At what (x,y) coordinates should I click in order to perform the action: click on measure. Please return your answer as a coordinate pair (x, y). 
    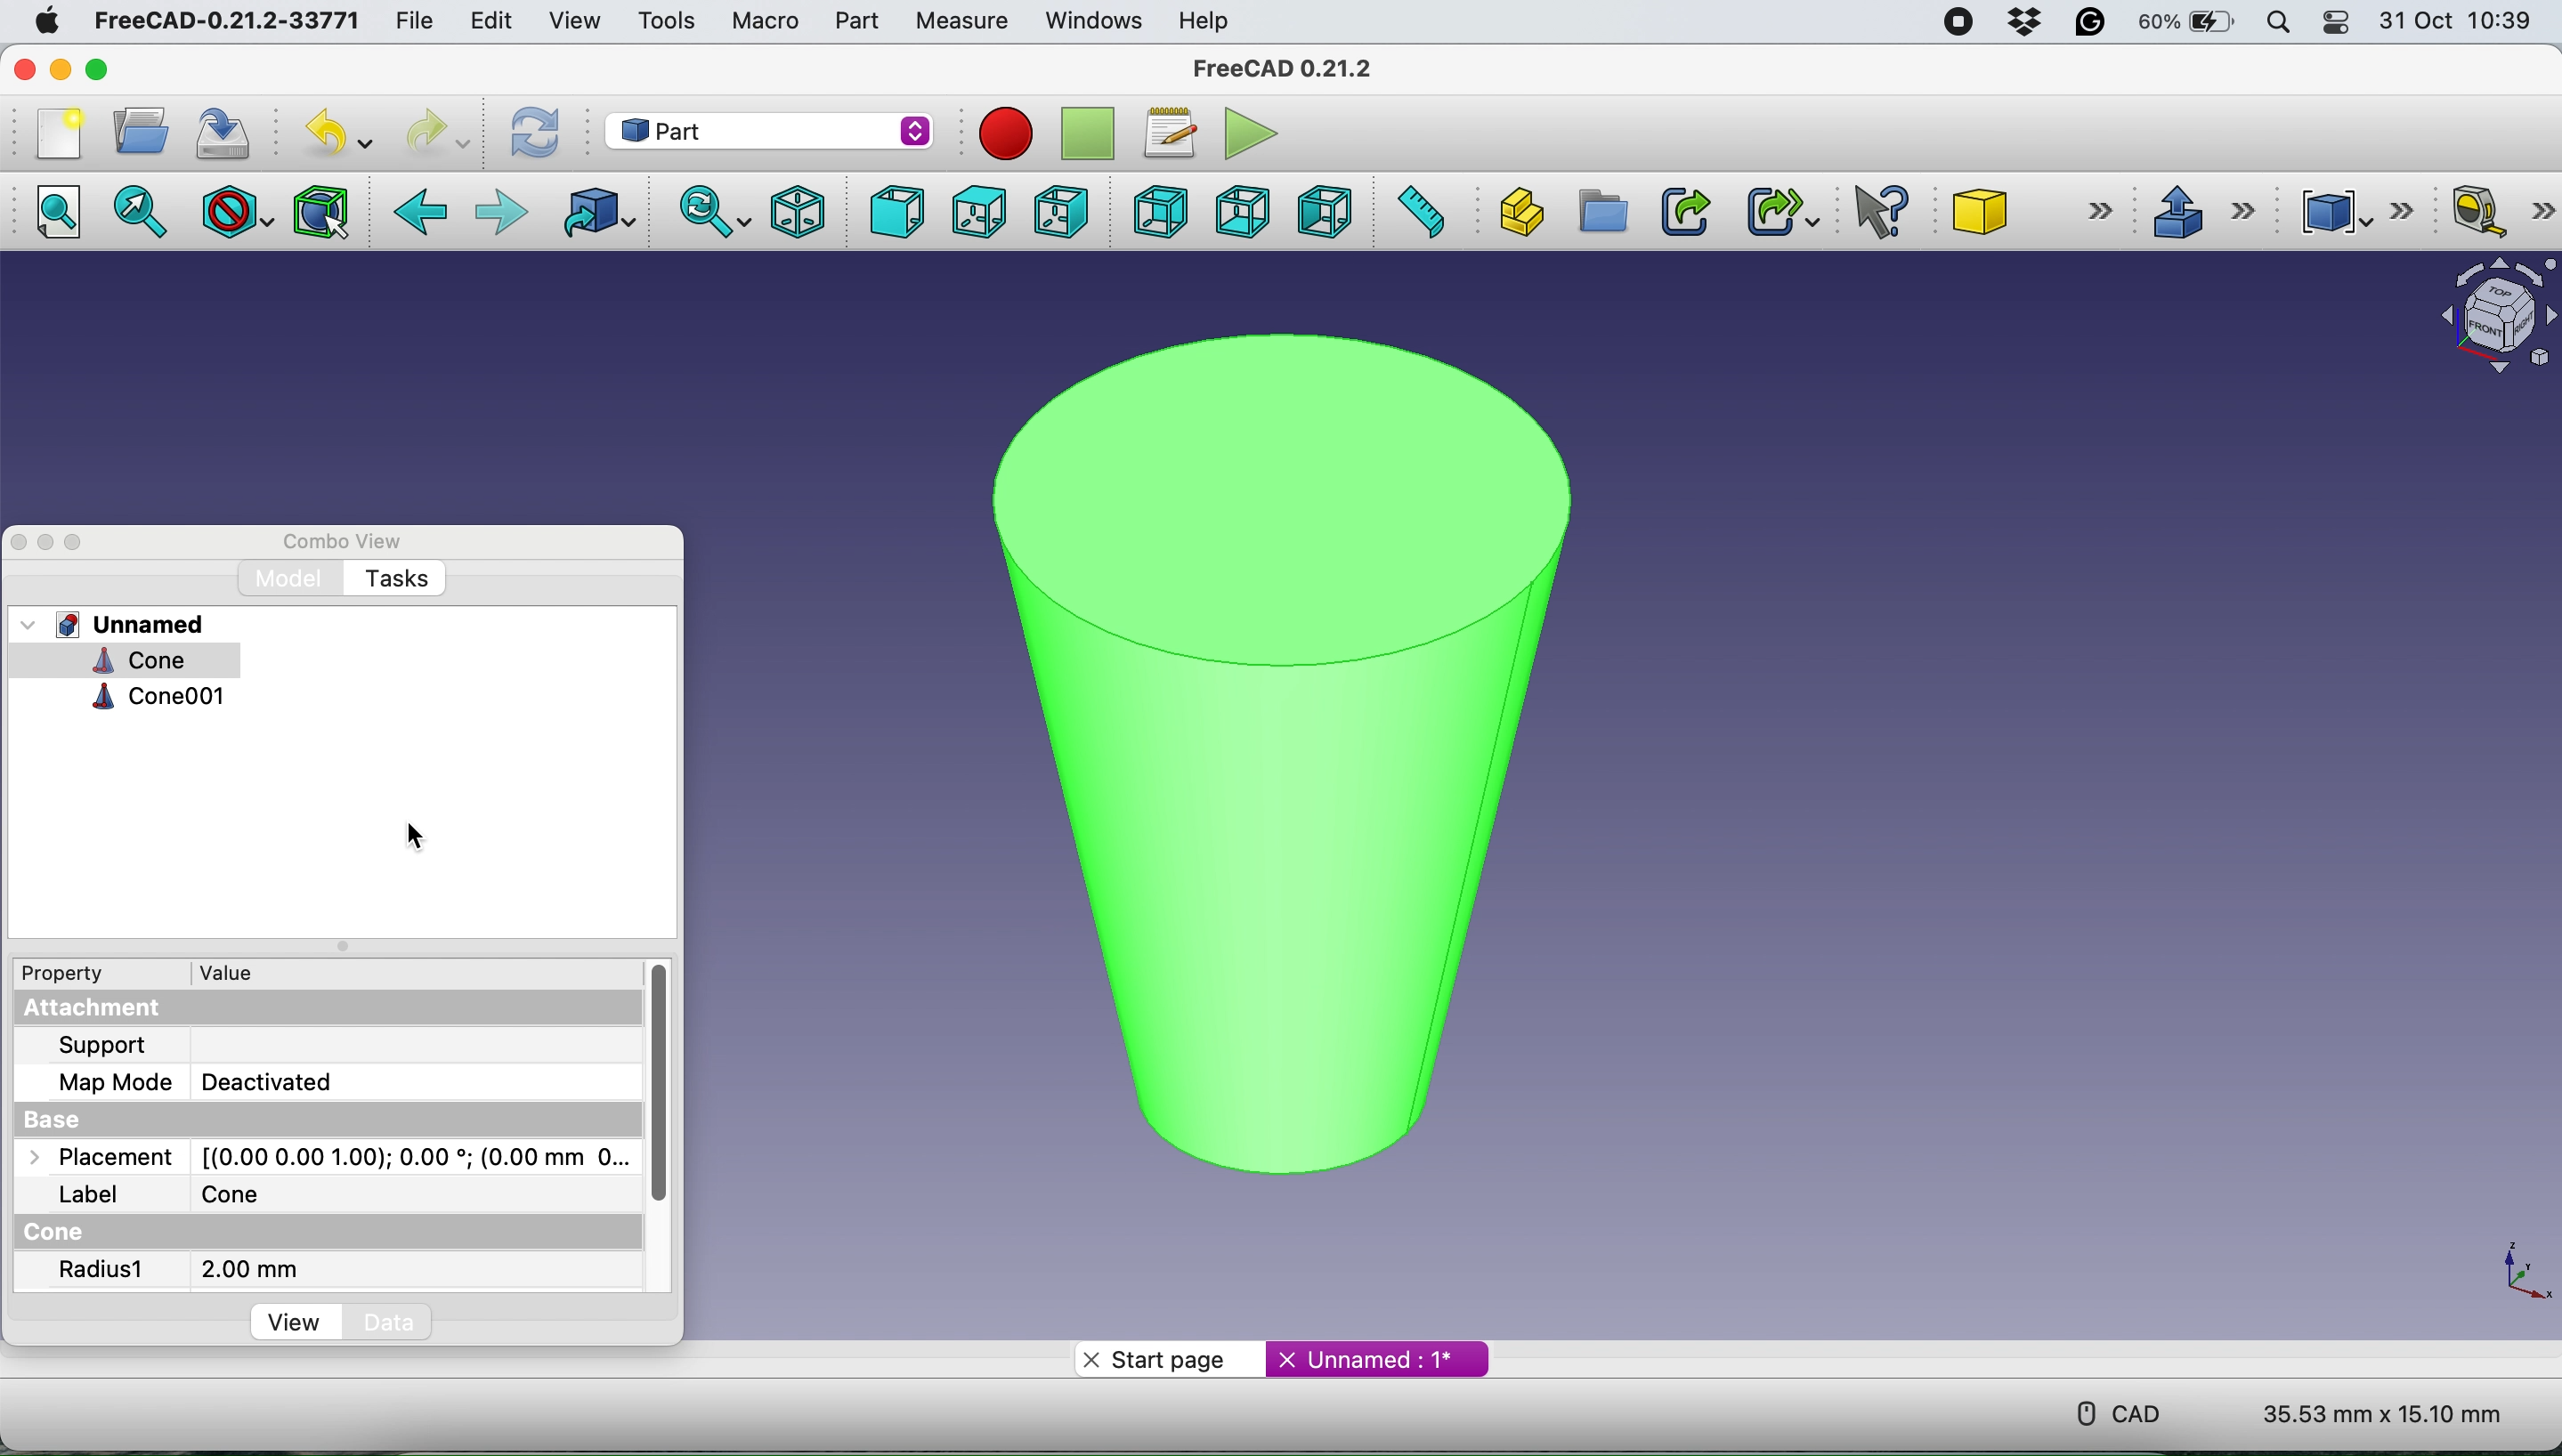
    Looking at the image, I should click on (960, 21).